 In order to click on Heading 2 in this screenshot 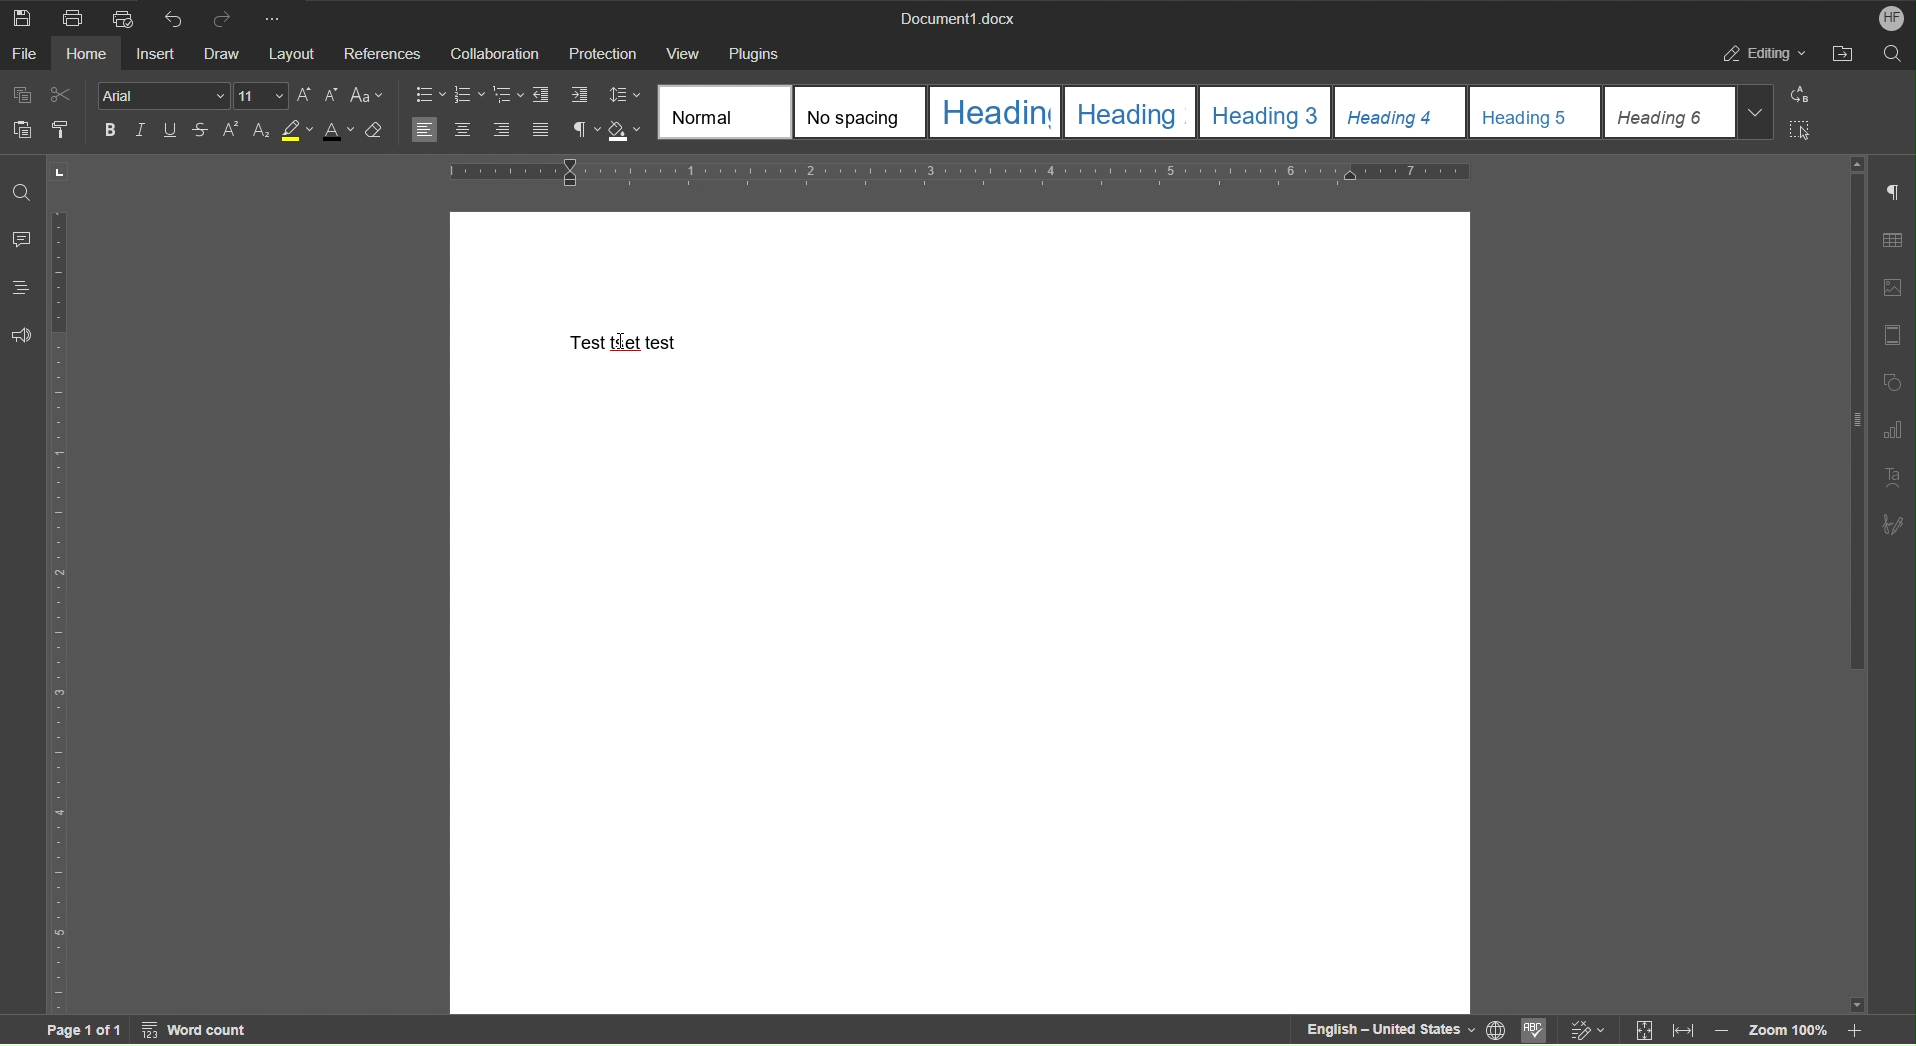, I will do `click(1133, 111)`.